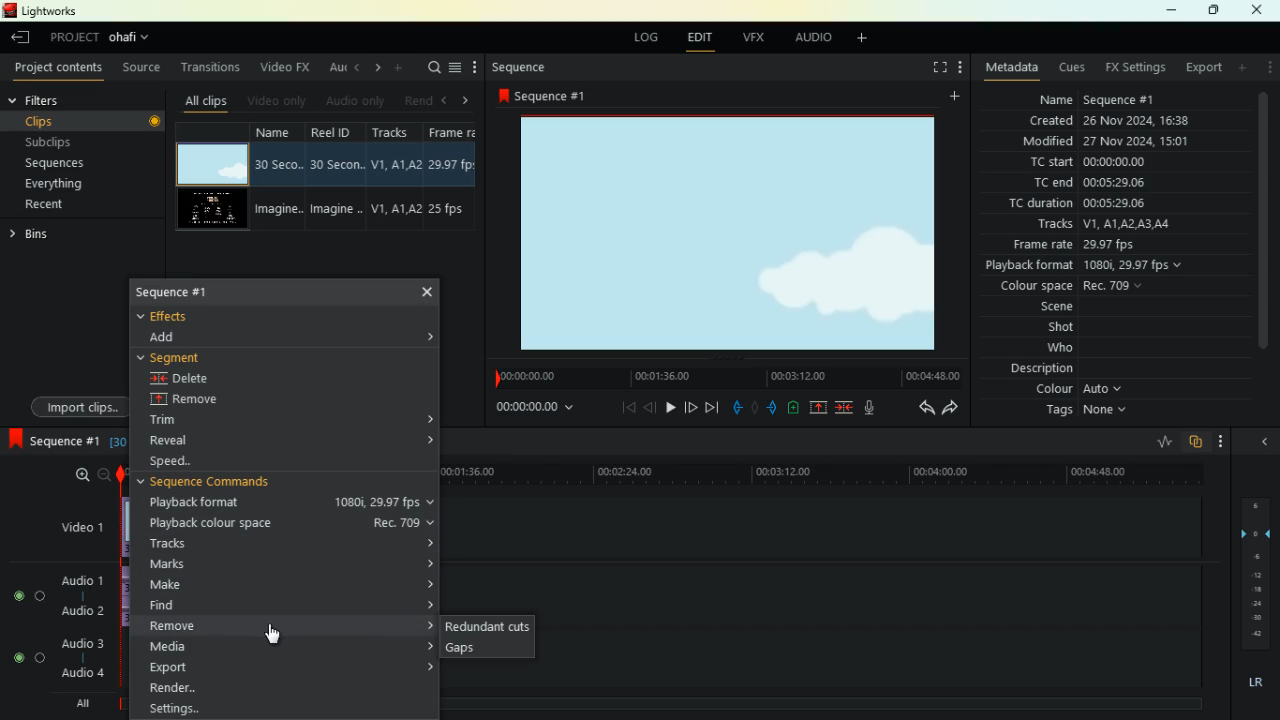  I want to click on end, so click(712, 406).